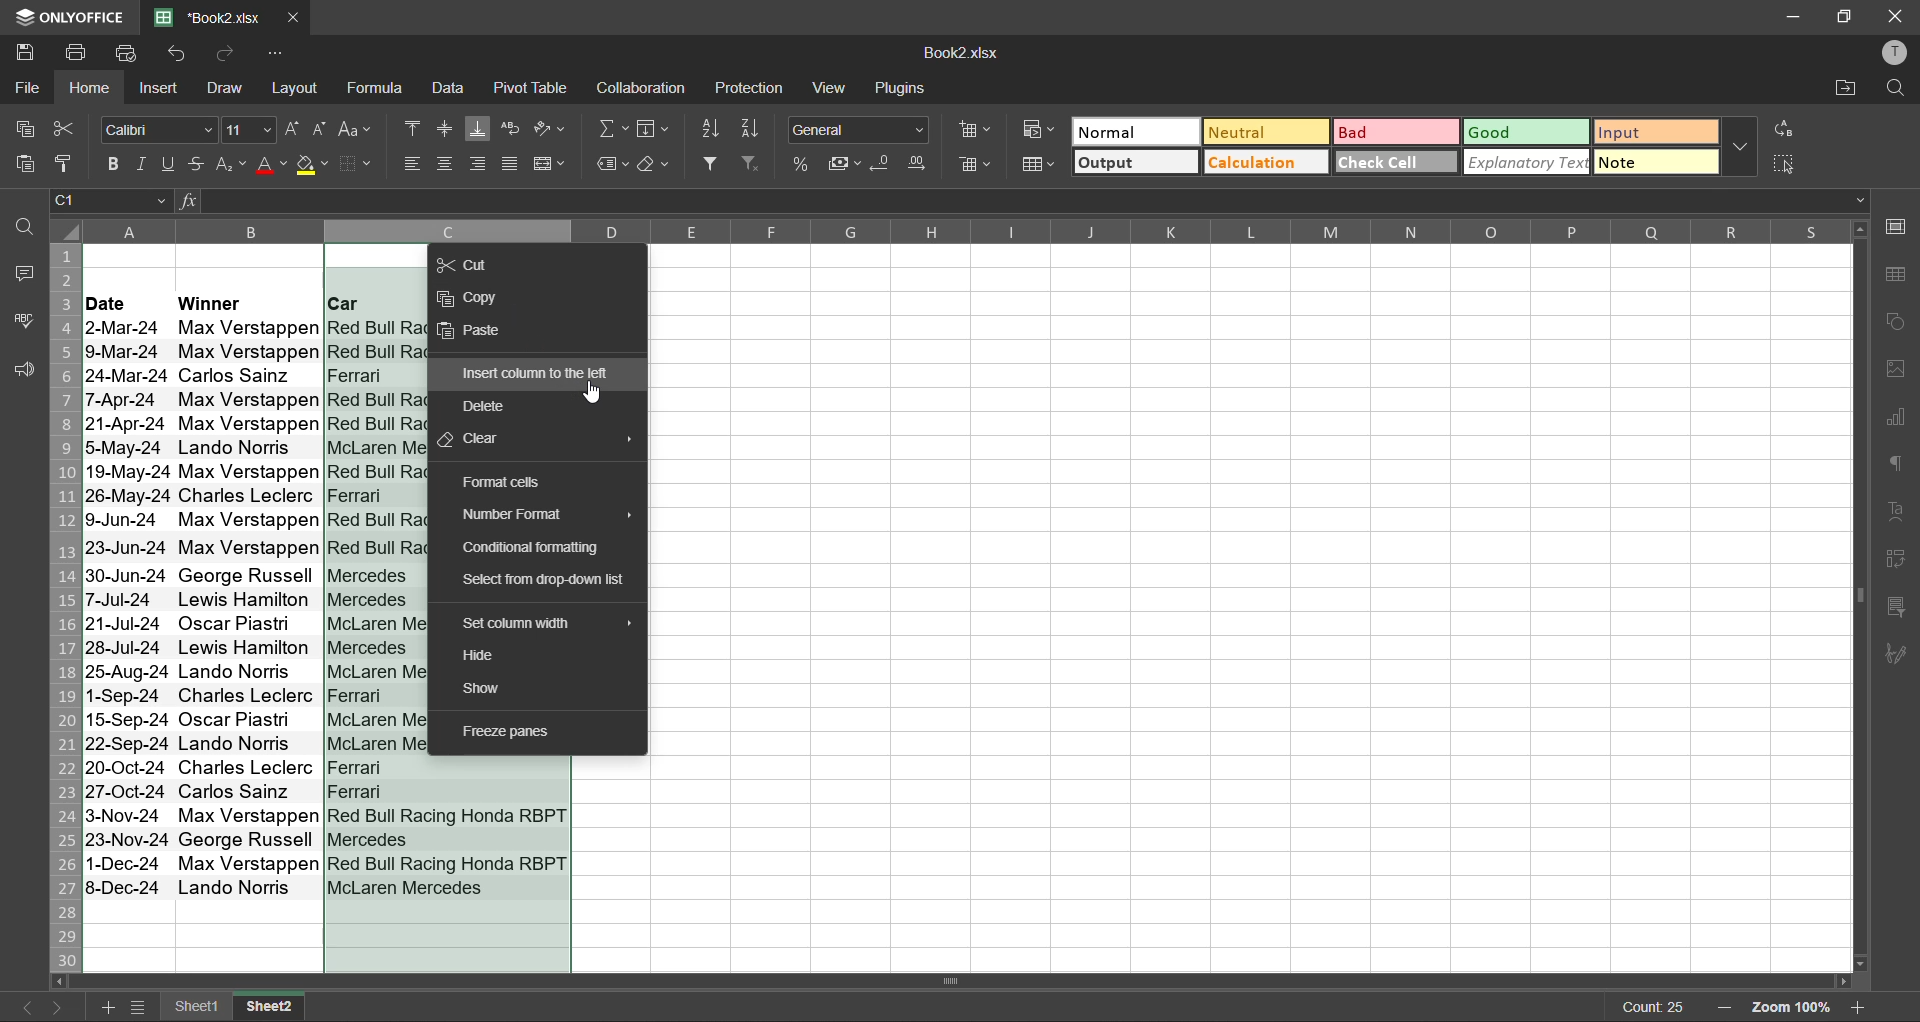 The width and height of the screenshot is (1920, 1022). Describe the element at coordinates (512, 164) in the screenshot. I see `justified` at that location.